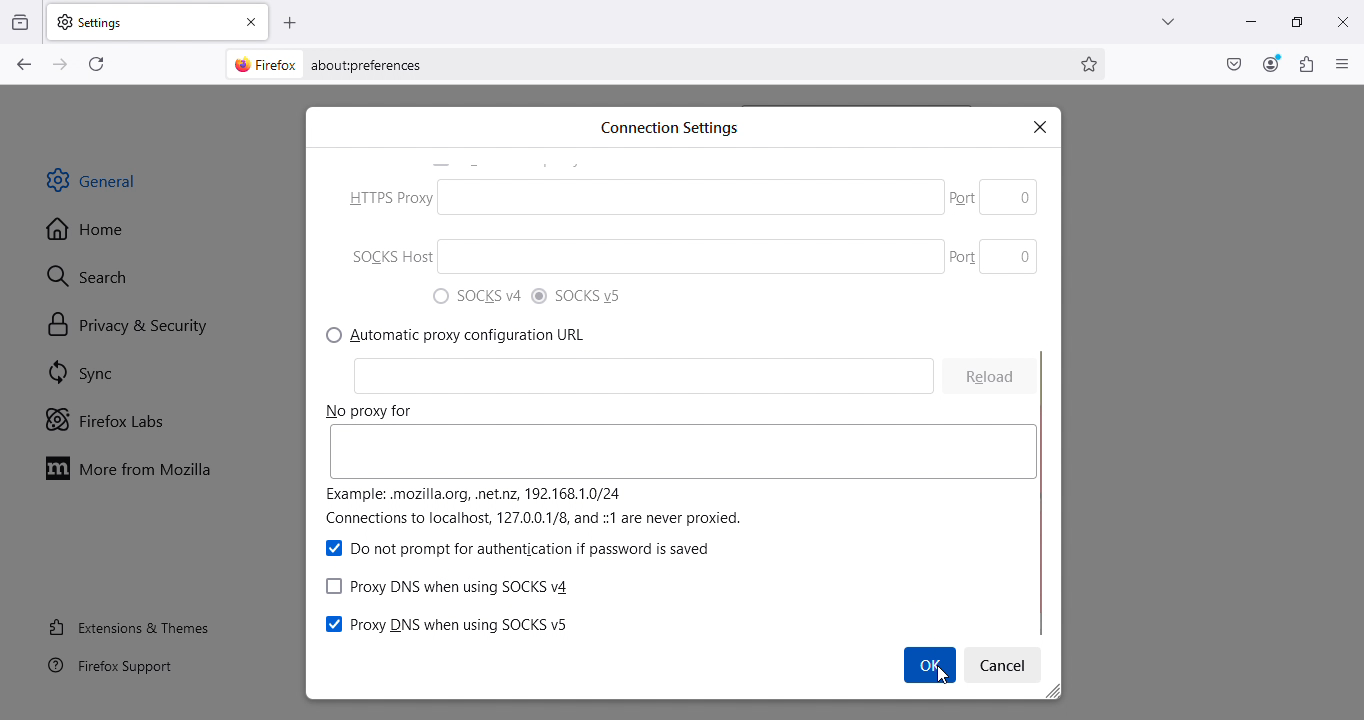 This screenshot has width=1364, height=720. I want to click on Open a new tab, so click(291, 22).